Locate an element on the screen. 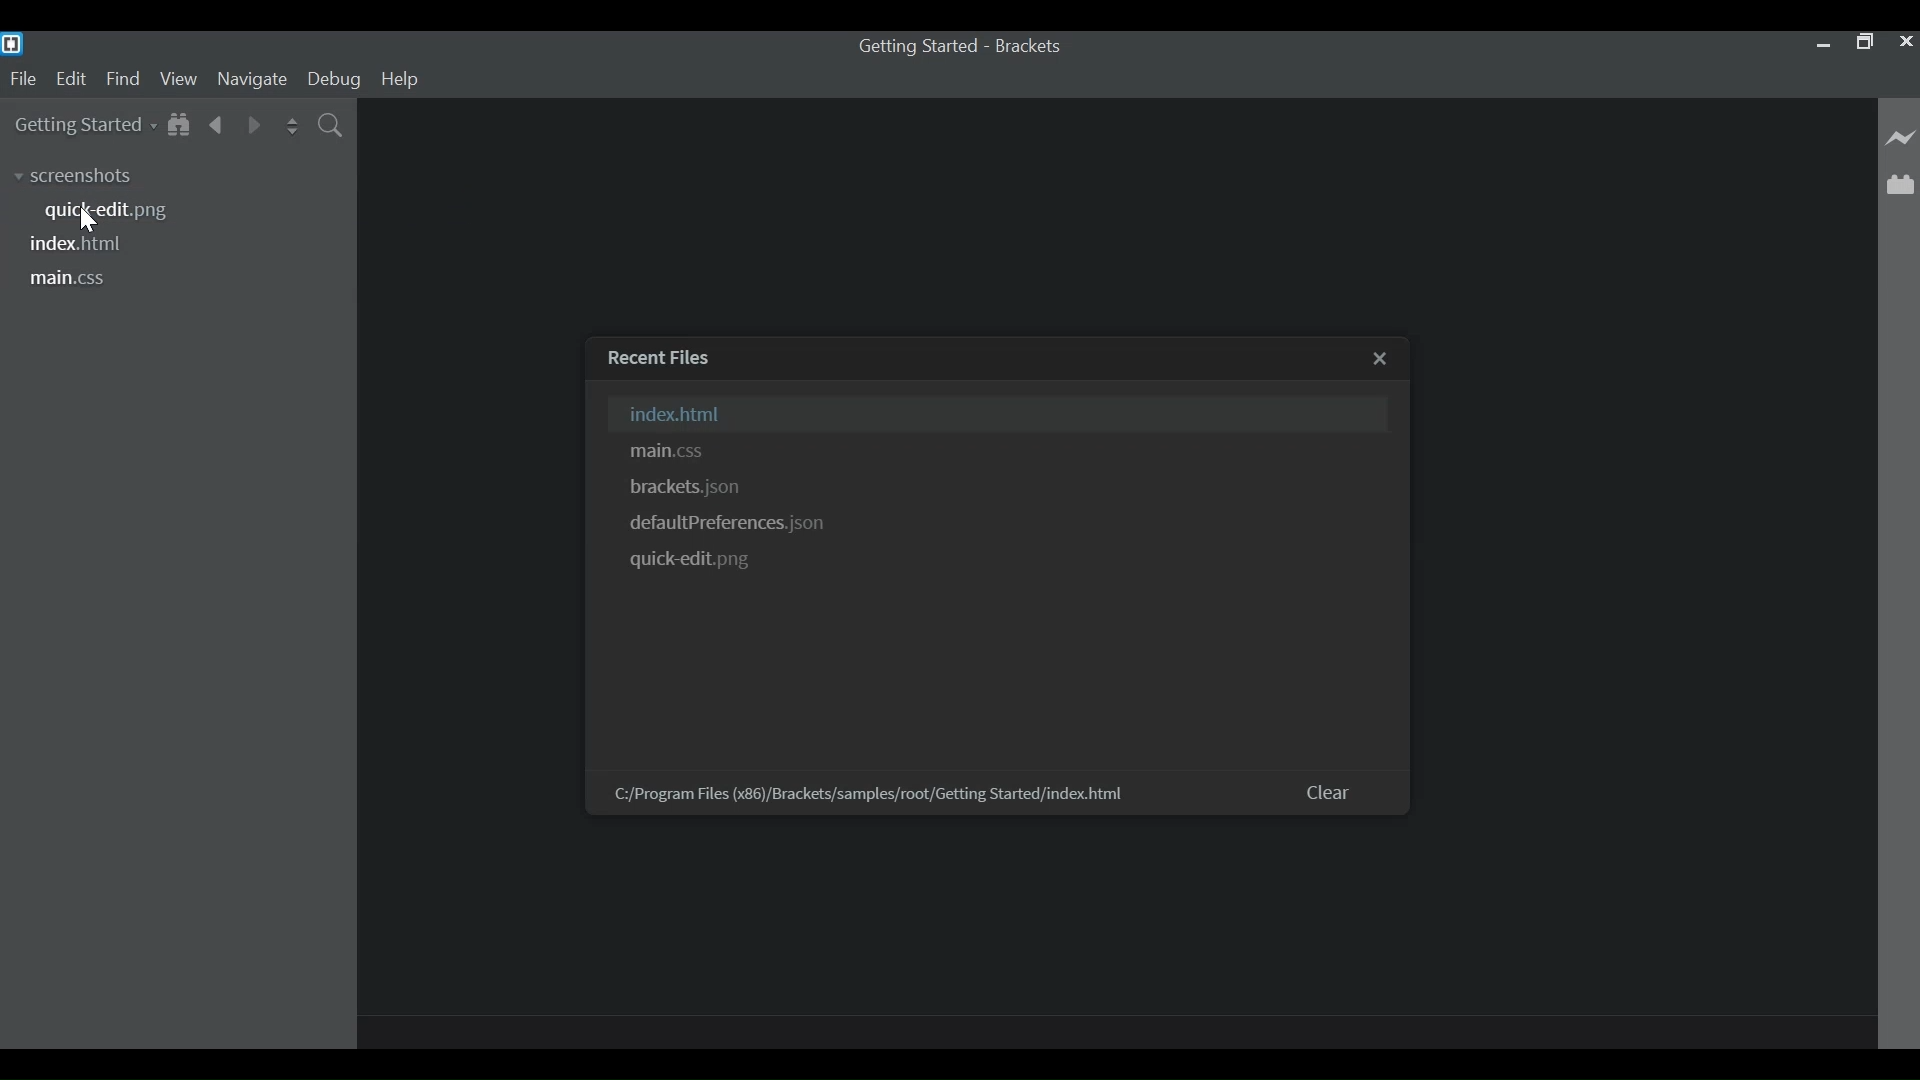  Cursor is located at coordinates (87, 222).